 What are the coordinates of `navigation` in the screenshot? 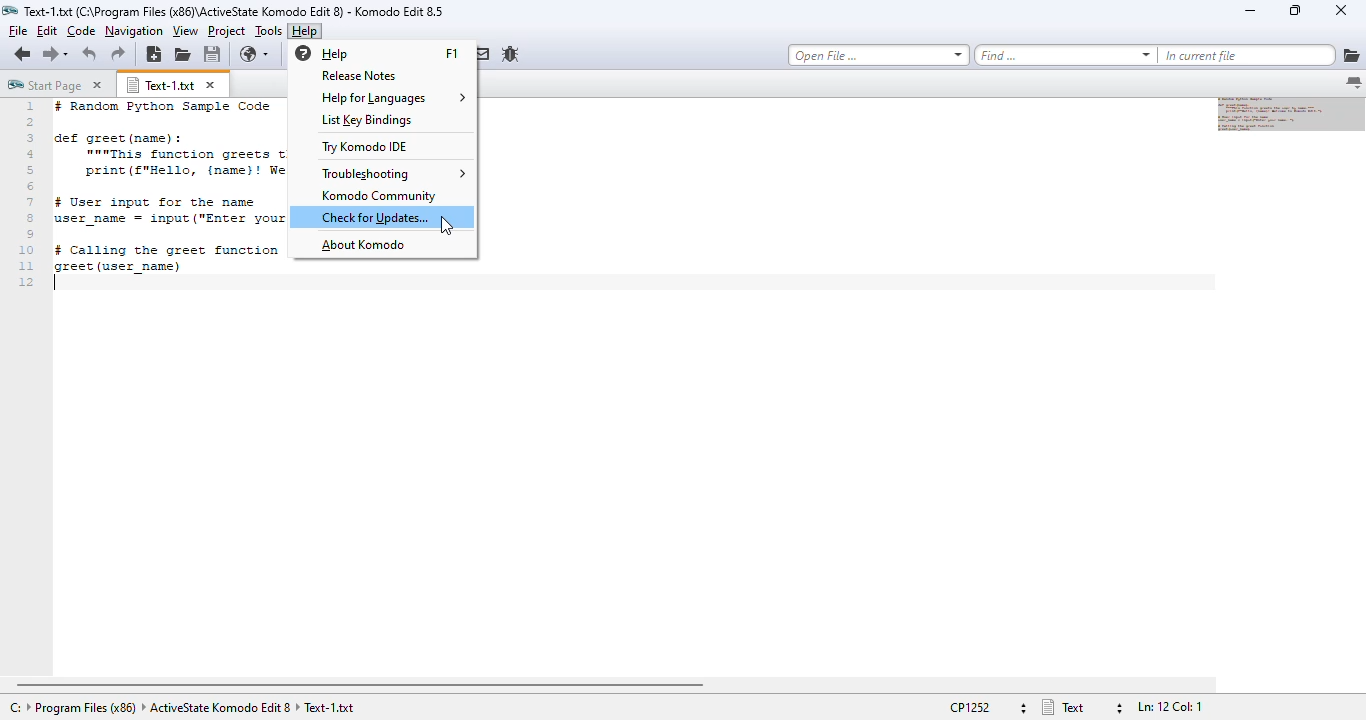 It's located at (134, 31).